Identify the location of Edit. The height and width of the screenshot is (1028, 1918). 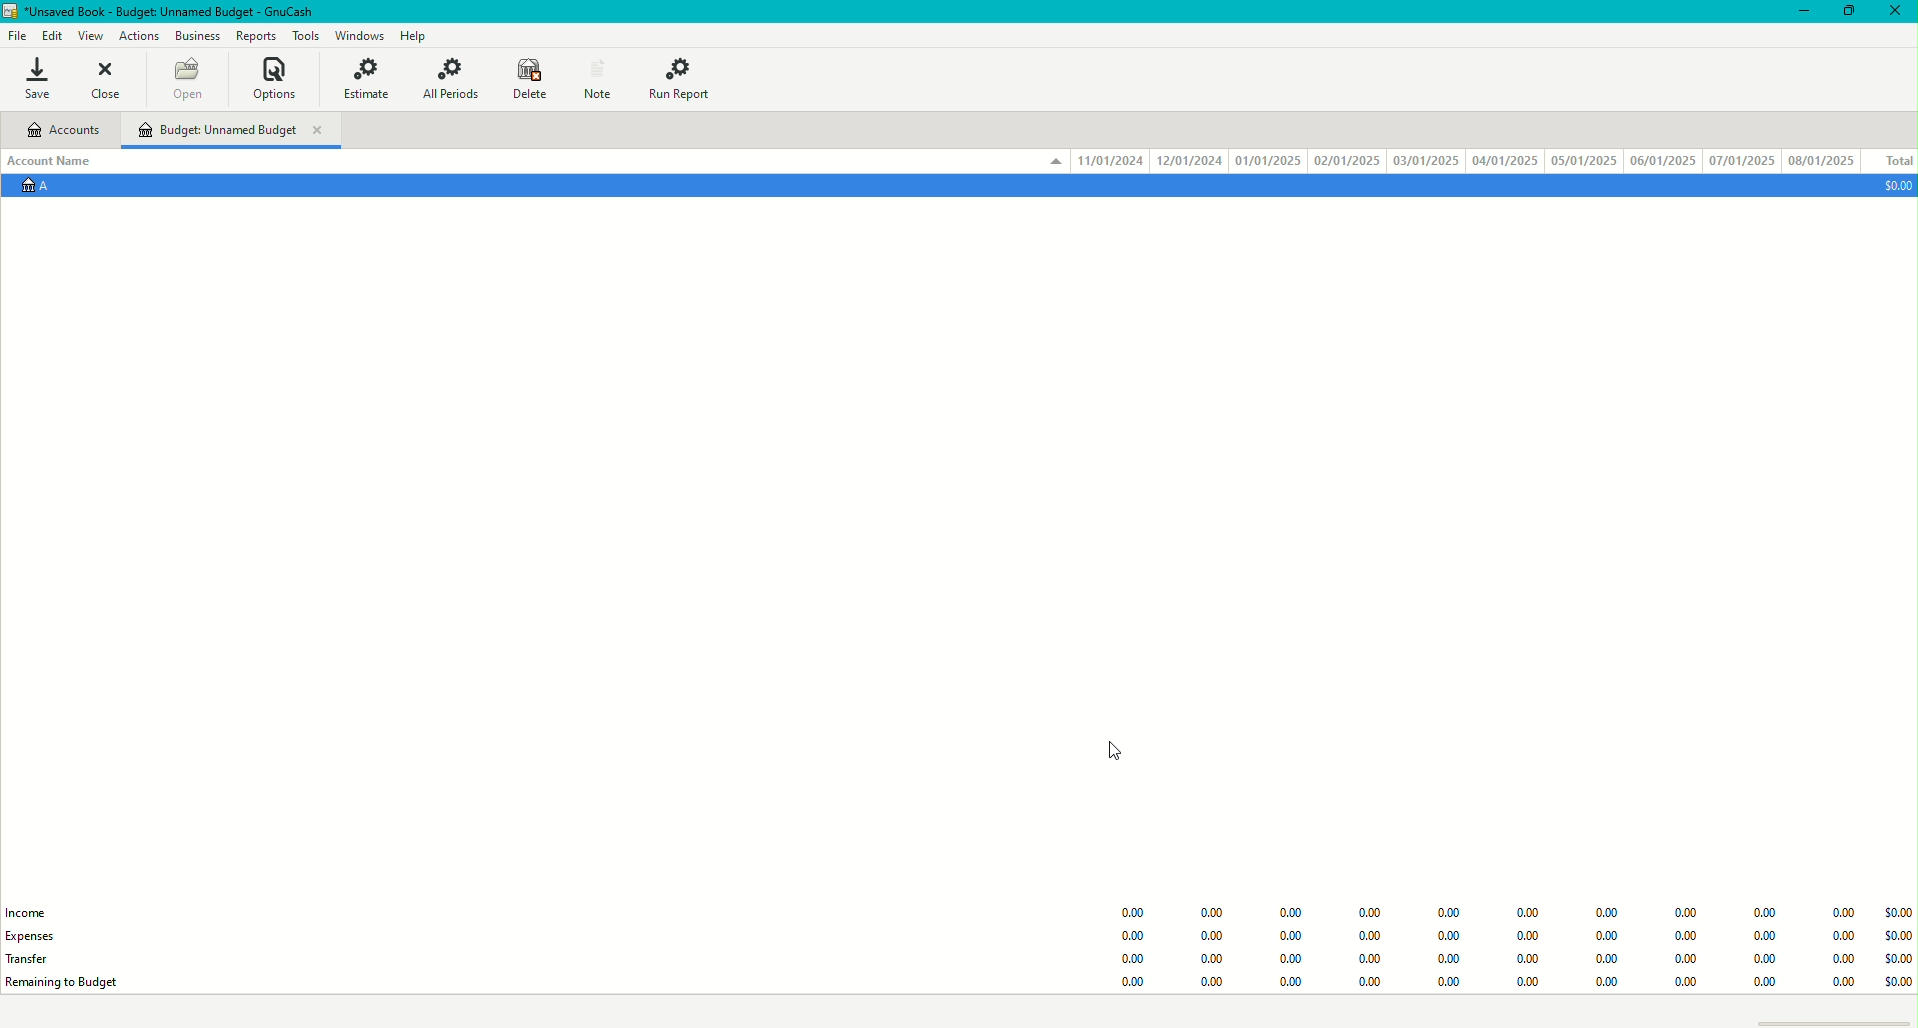
(52, 36).